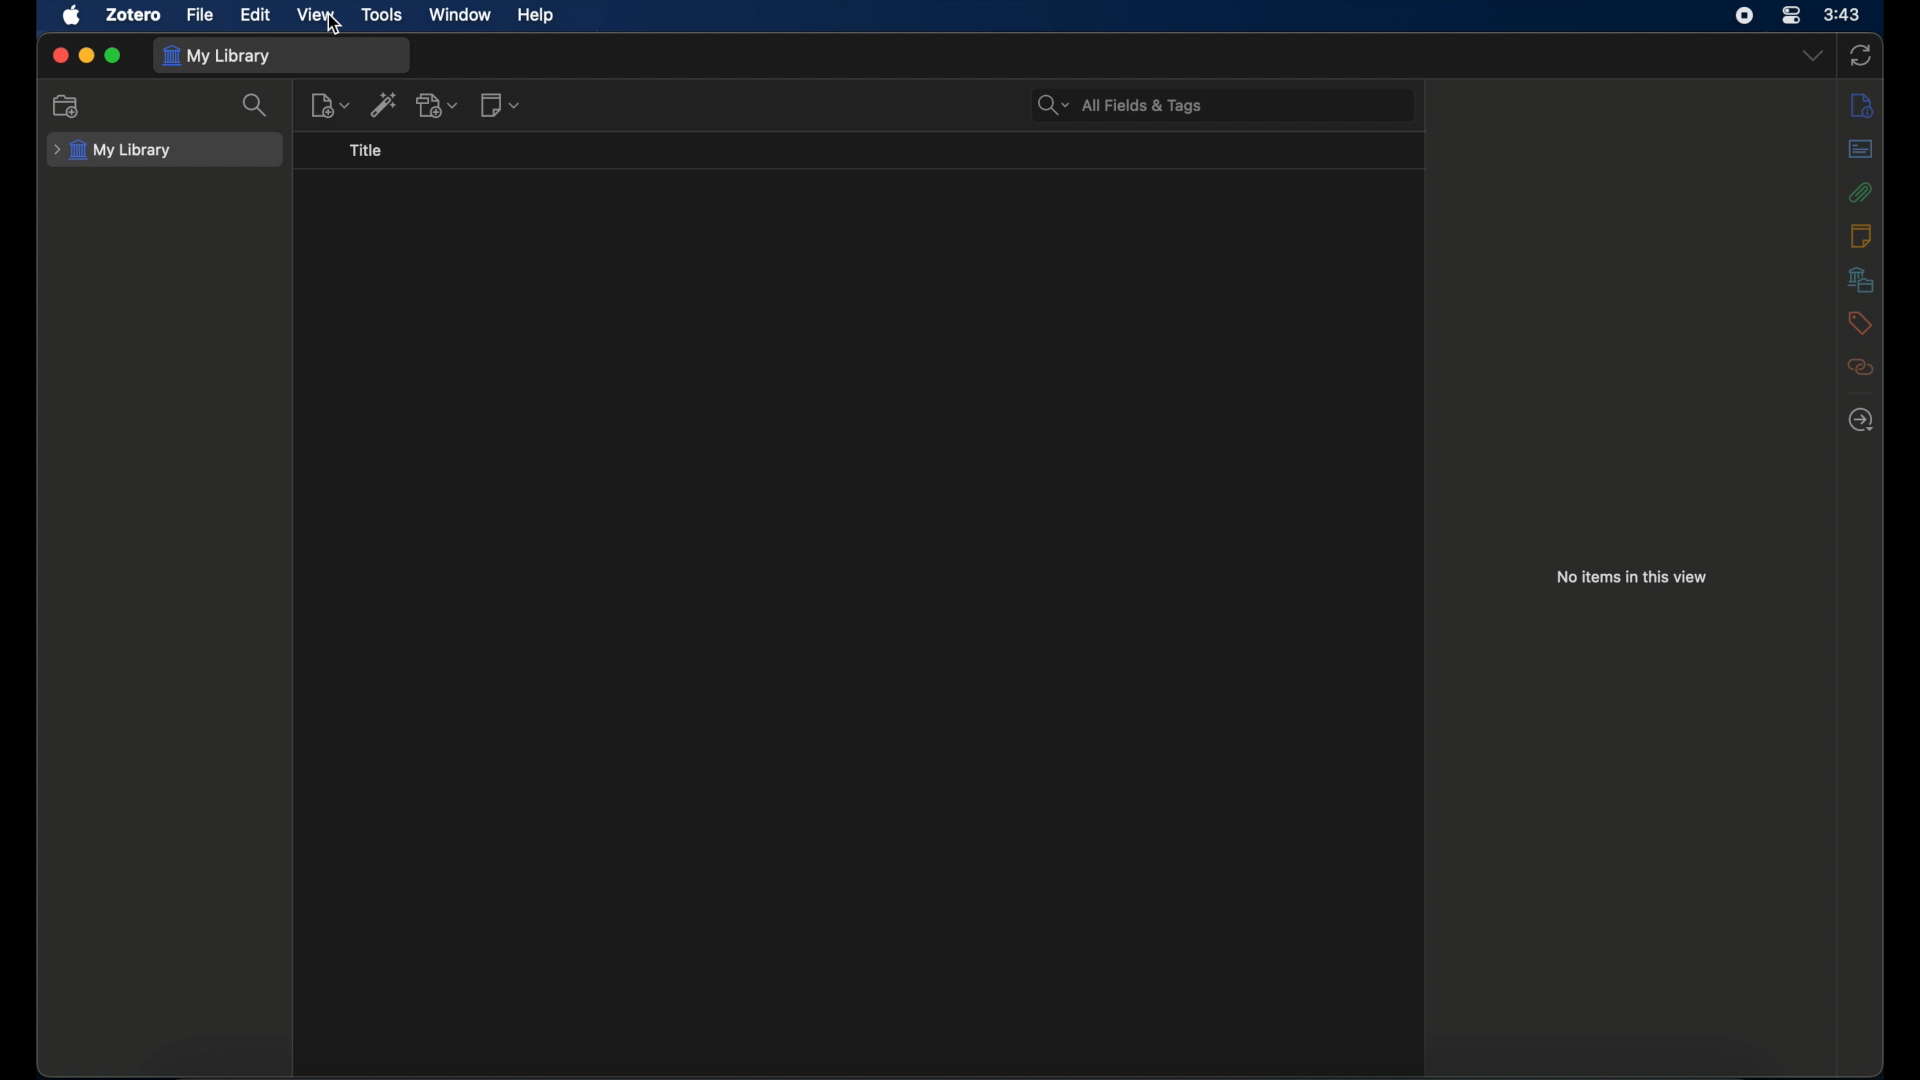 This screenshot has width=1920, height=1080. I want to click on file, so click(200, 15).